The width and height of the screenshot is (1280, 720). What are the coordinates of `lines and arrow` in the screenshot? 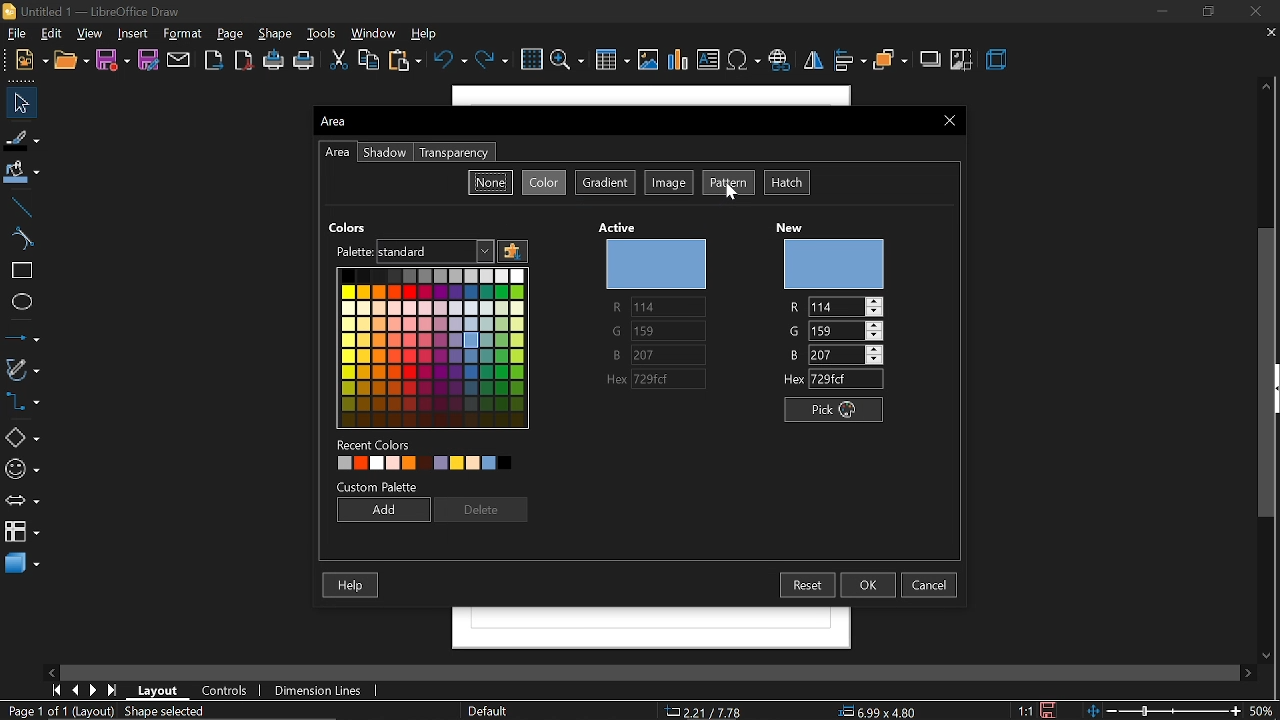 It's located at (21, 335).